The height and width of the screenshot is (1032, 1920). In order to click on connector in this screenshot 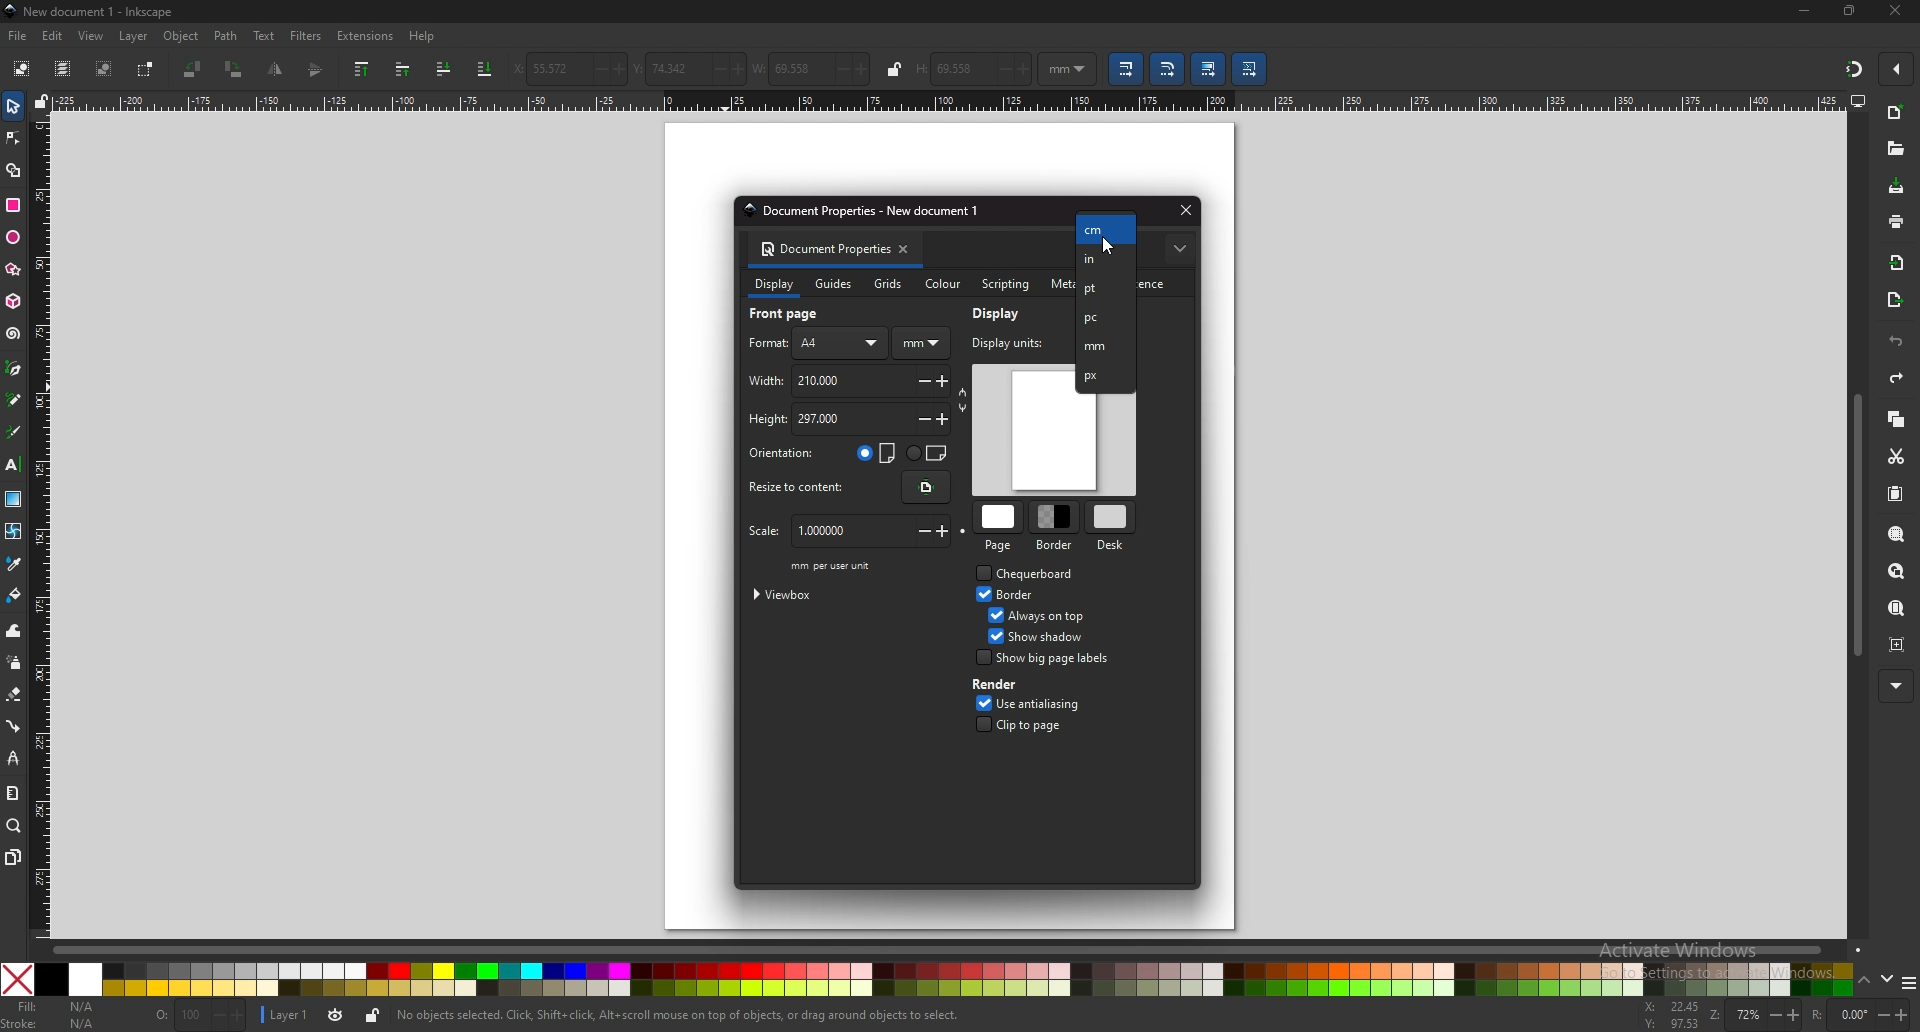, I will do `click(13, 725)`.